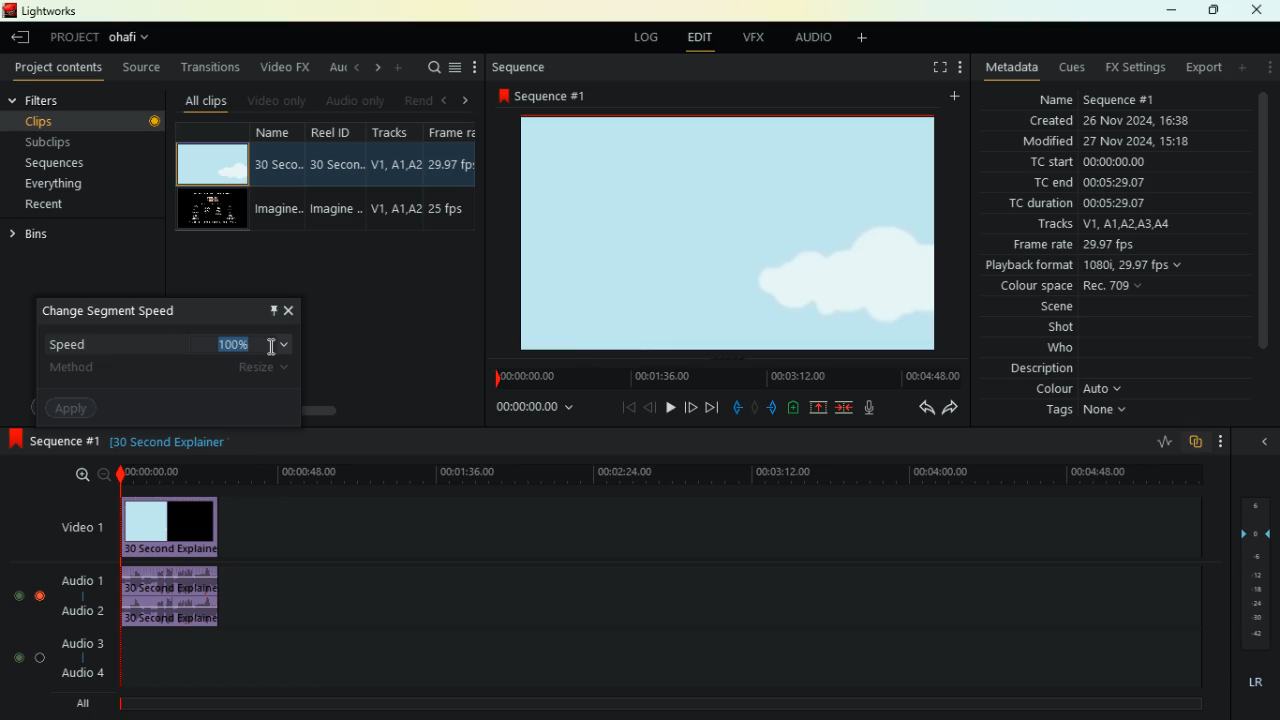 This screenshot has width=1280, height=720. Describe the element at coordinates (1265, 440) in the screenshot. I see `close` at that location.